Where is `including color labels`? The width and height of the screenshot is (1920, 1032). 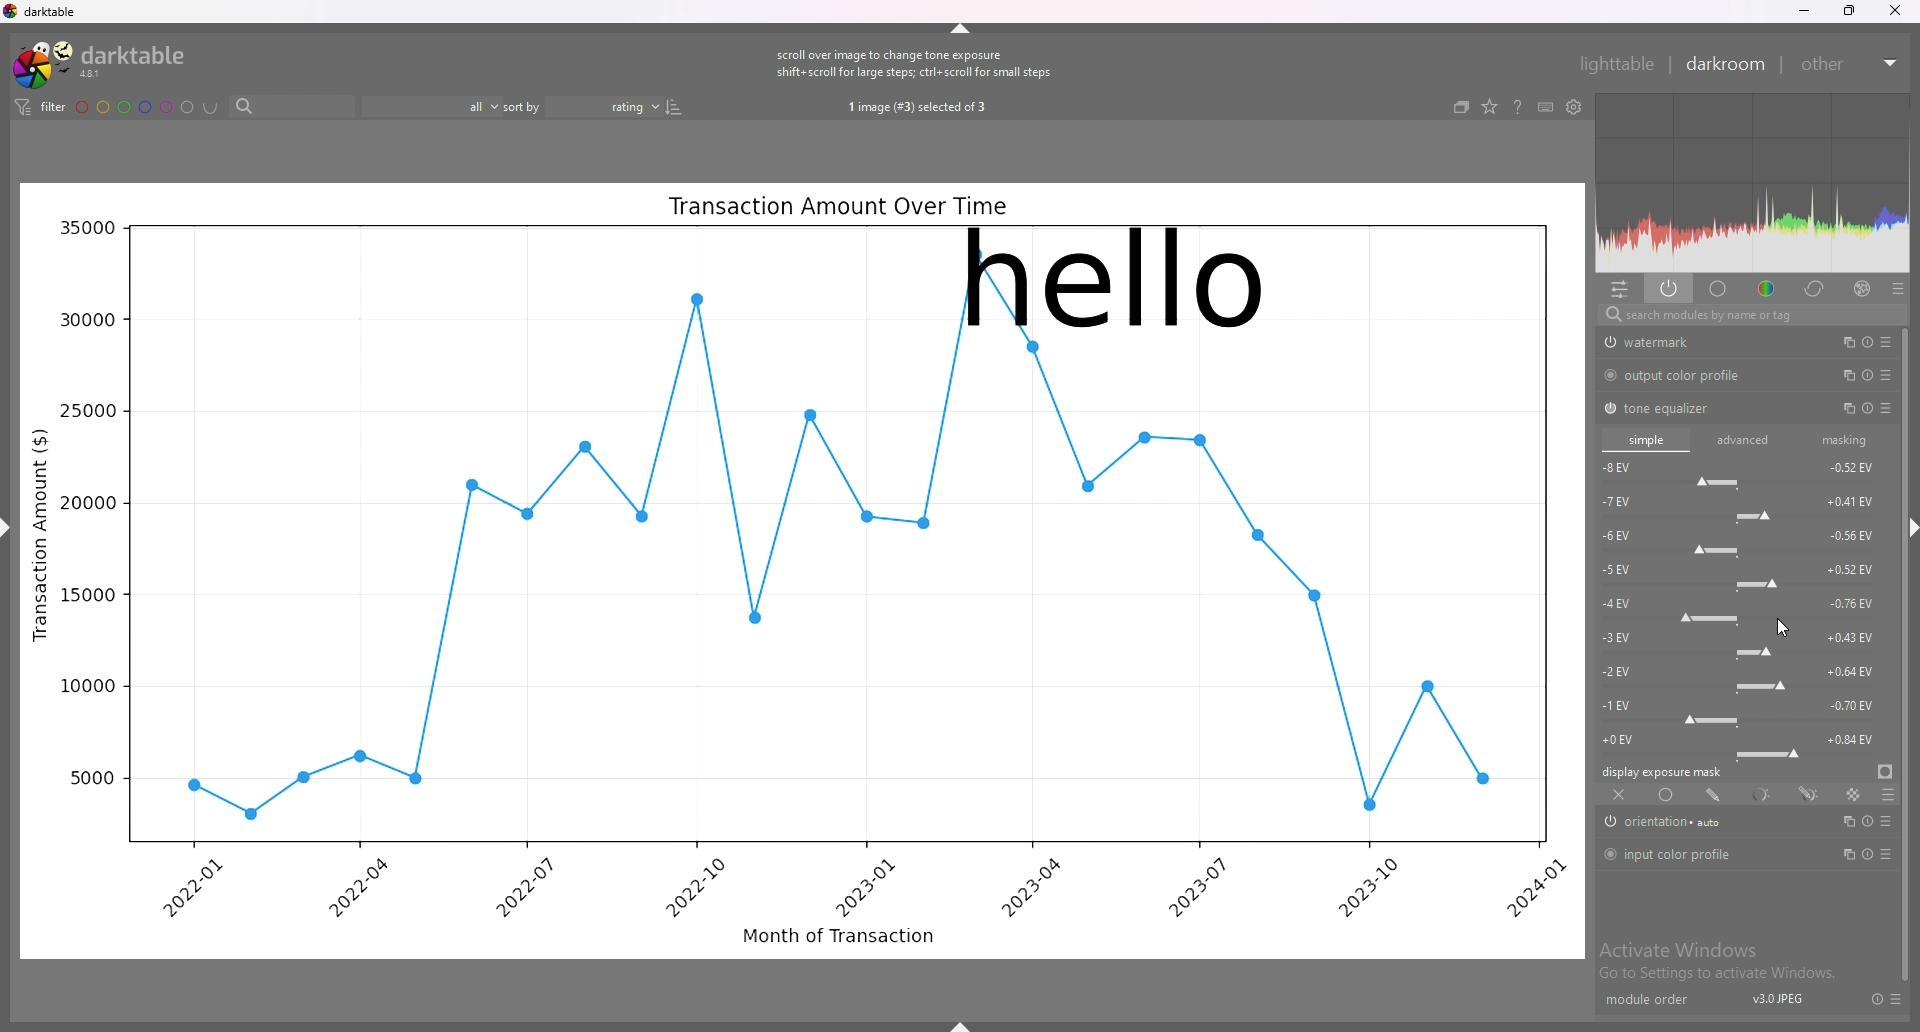 including color labels is located at coordinates (211, 108).